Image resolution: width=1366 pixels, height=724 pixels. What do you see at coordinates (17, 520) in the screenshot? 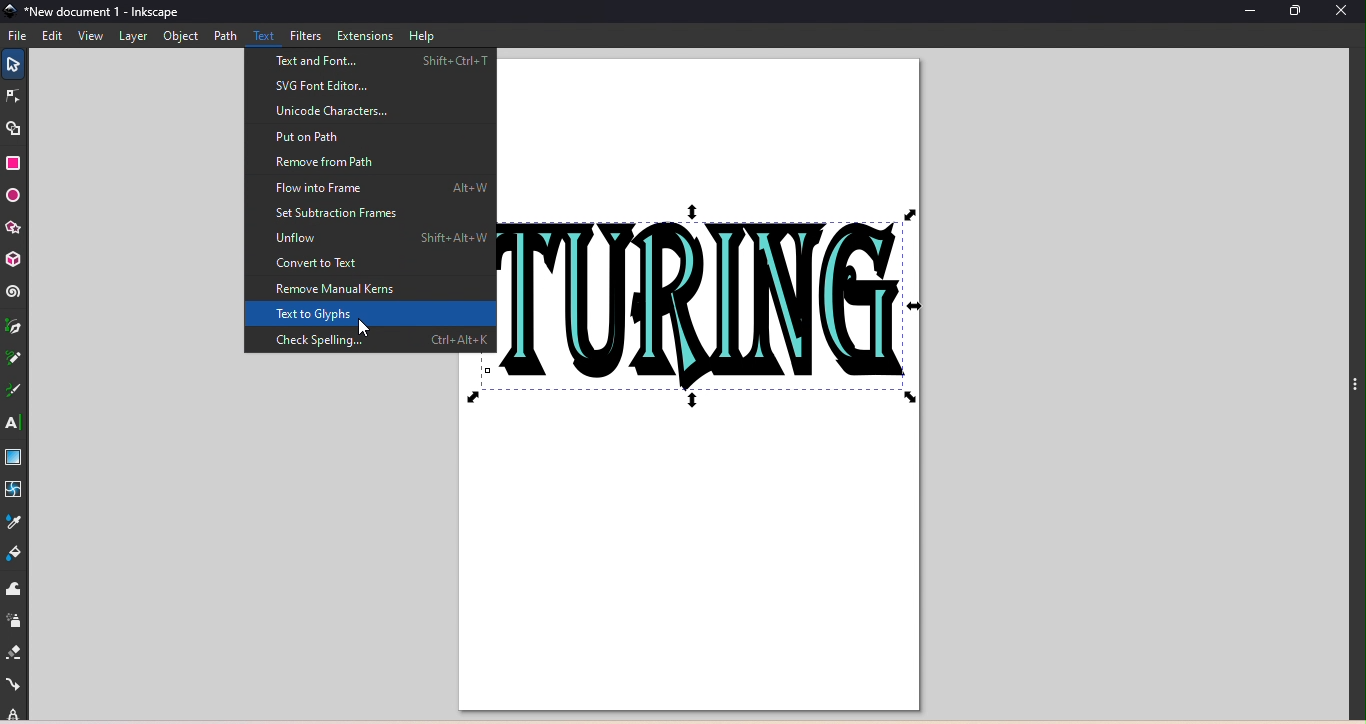
I see `Dropper tool` at bounding box center [17, 520].